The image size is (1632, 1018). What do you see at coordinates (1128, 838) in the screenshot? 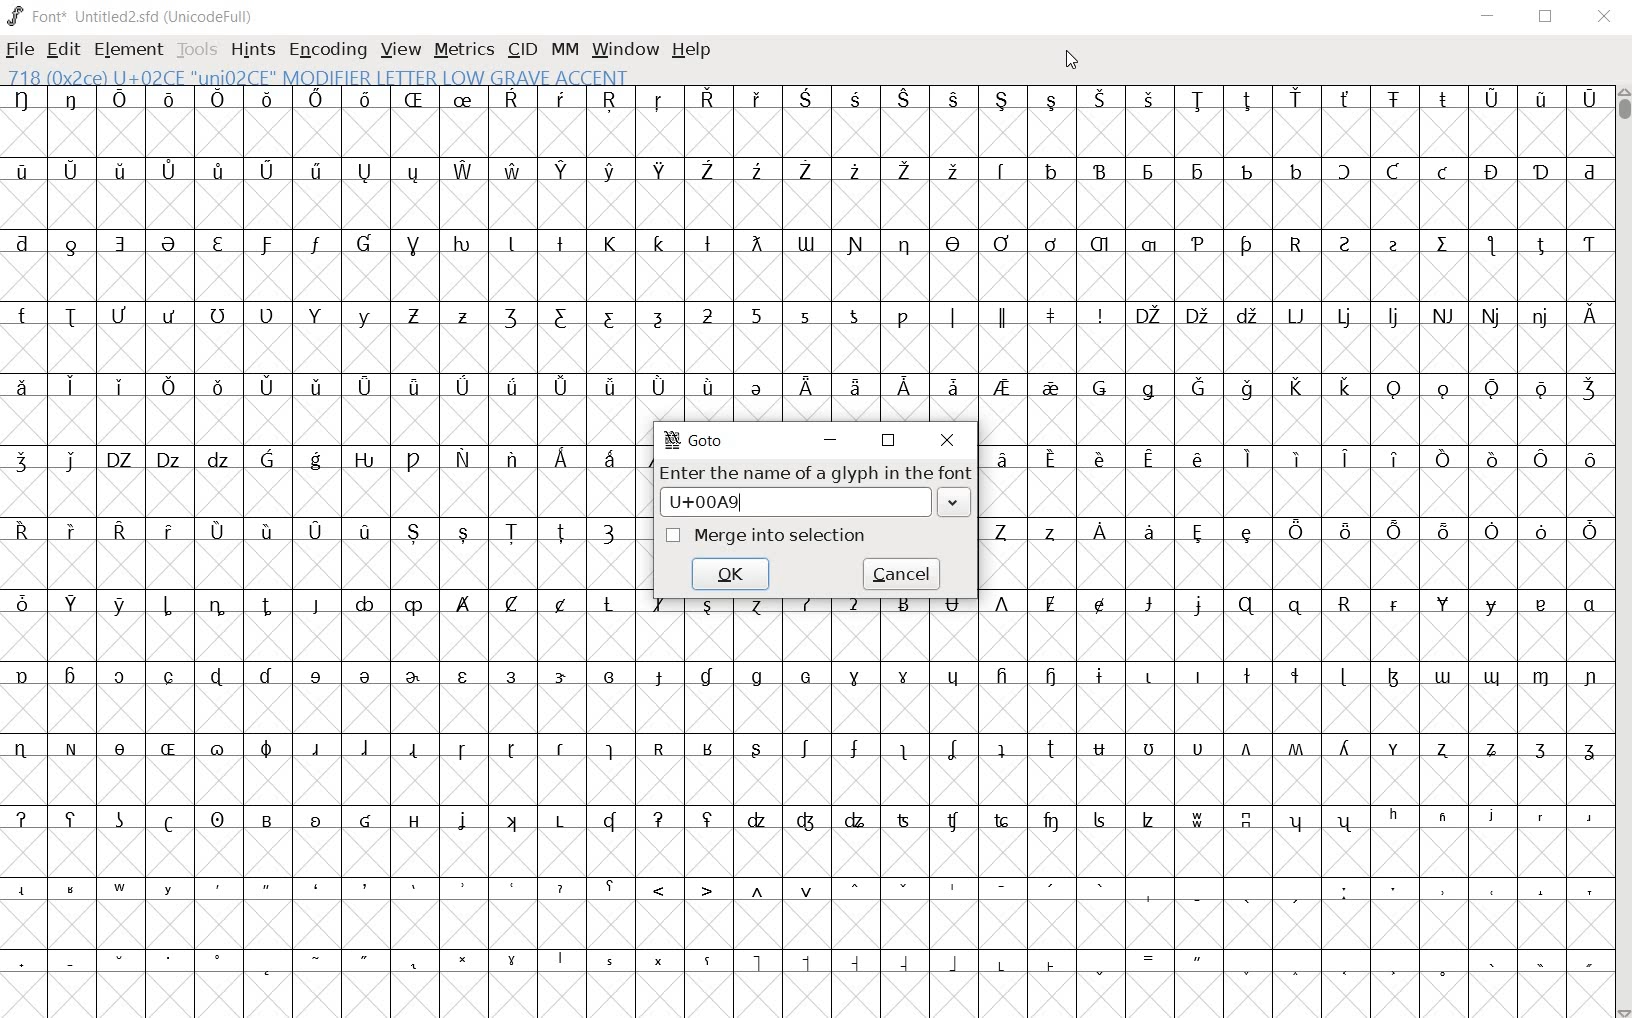
I see `glyph characters` at bounding box center [1128, 838].